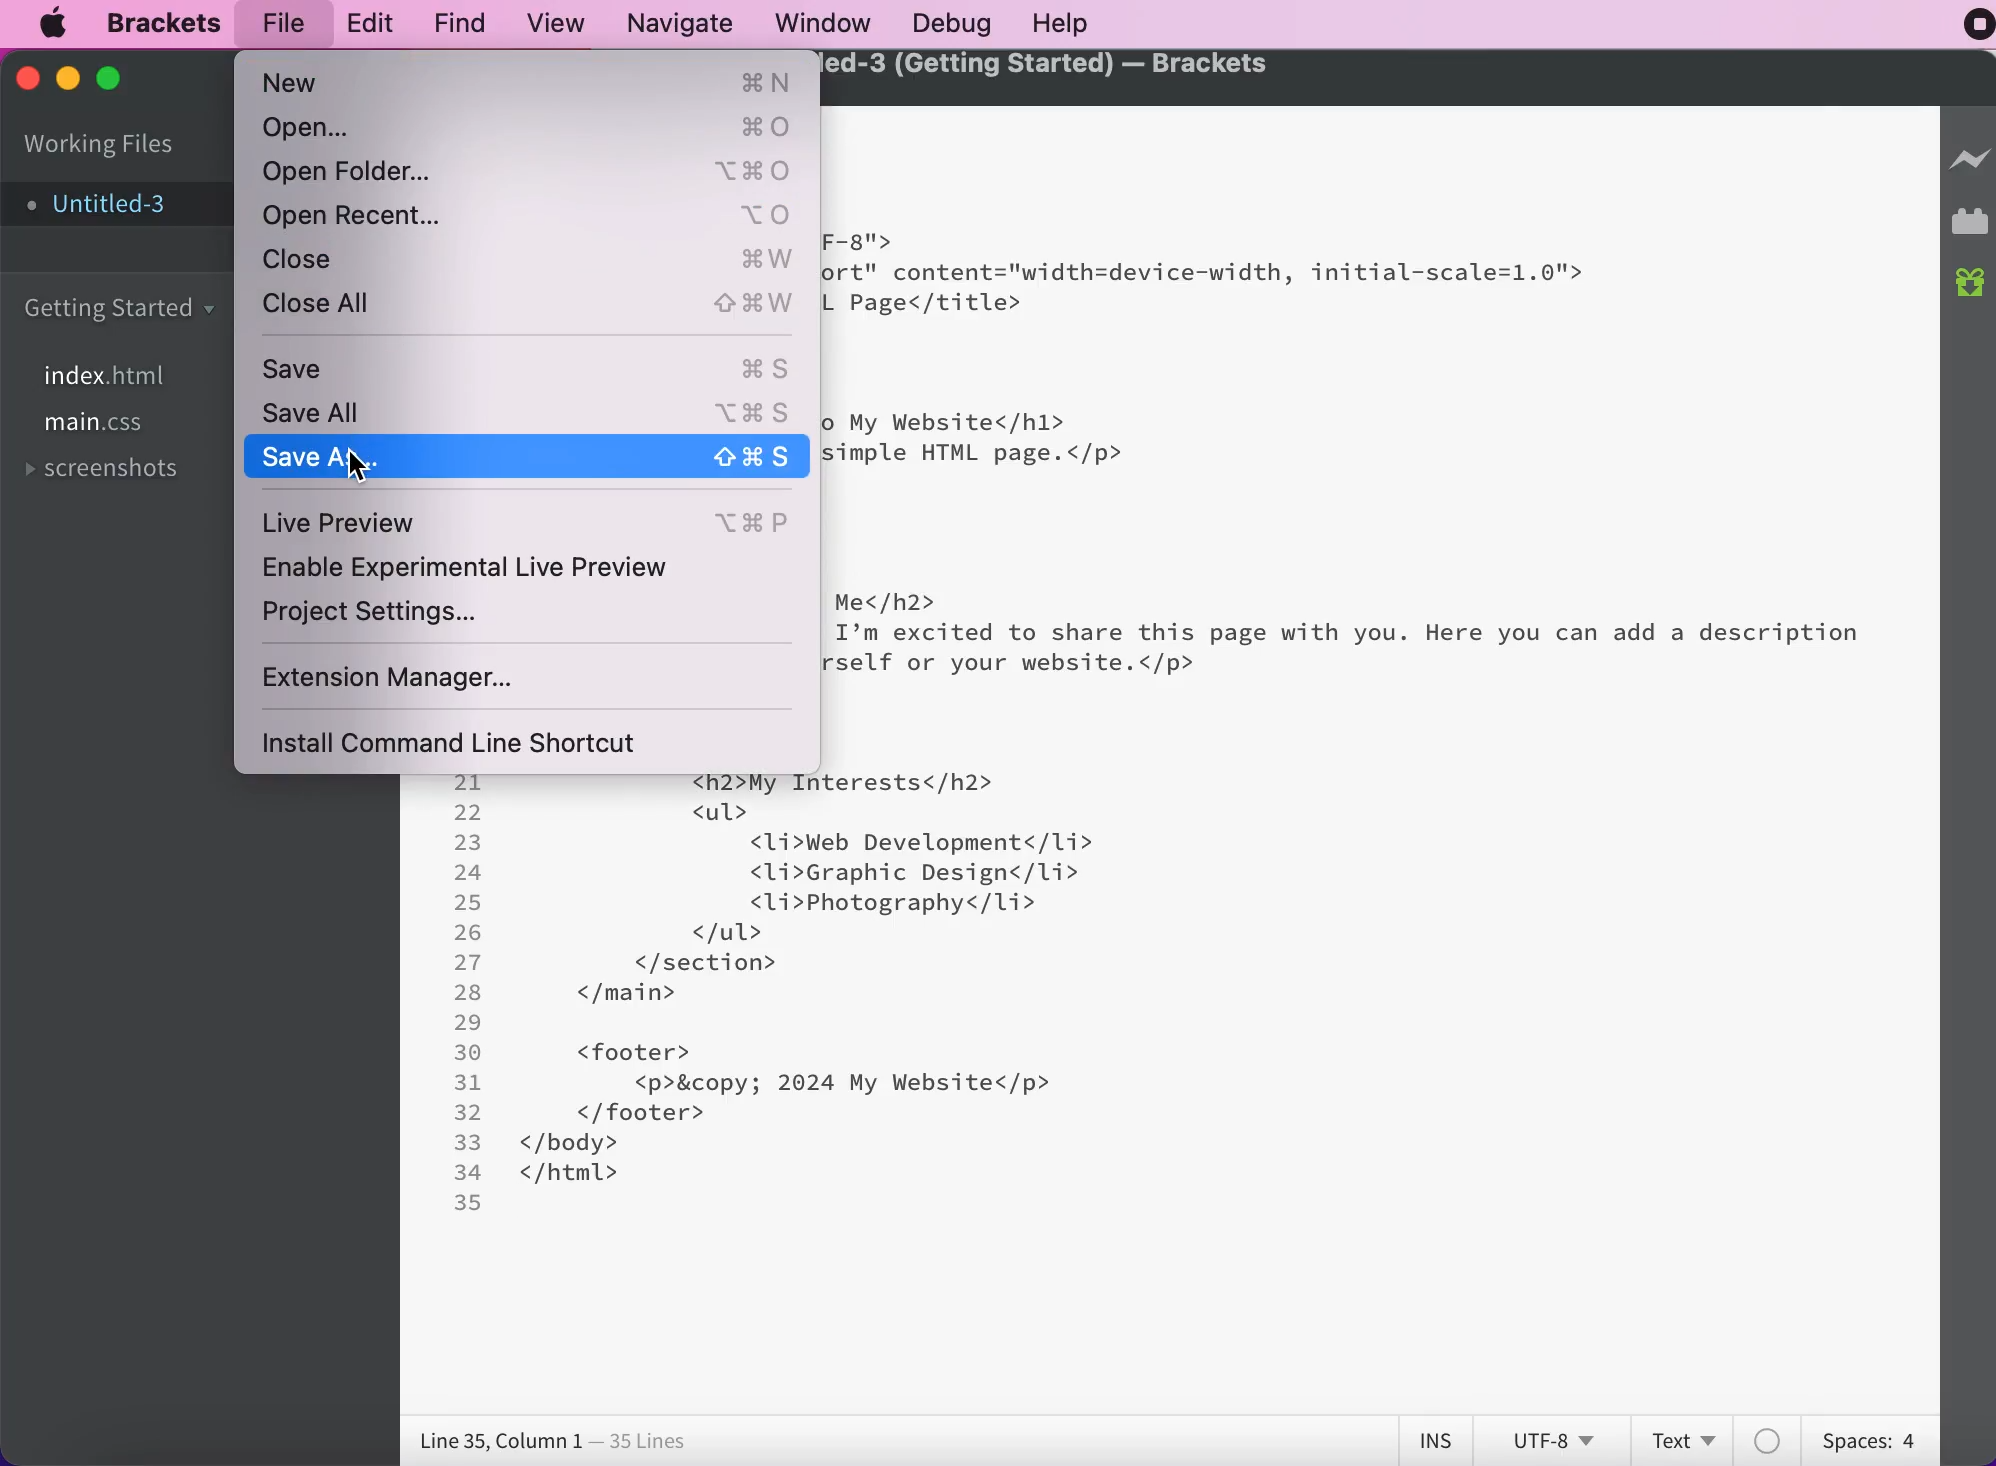 The width and height of the screenshot is (1996, 1466). Describe the element at coordinates (826, 21) in the screenshot. I see `window` at that location.